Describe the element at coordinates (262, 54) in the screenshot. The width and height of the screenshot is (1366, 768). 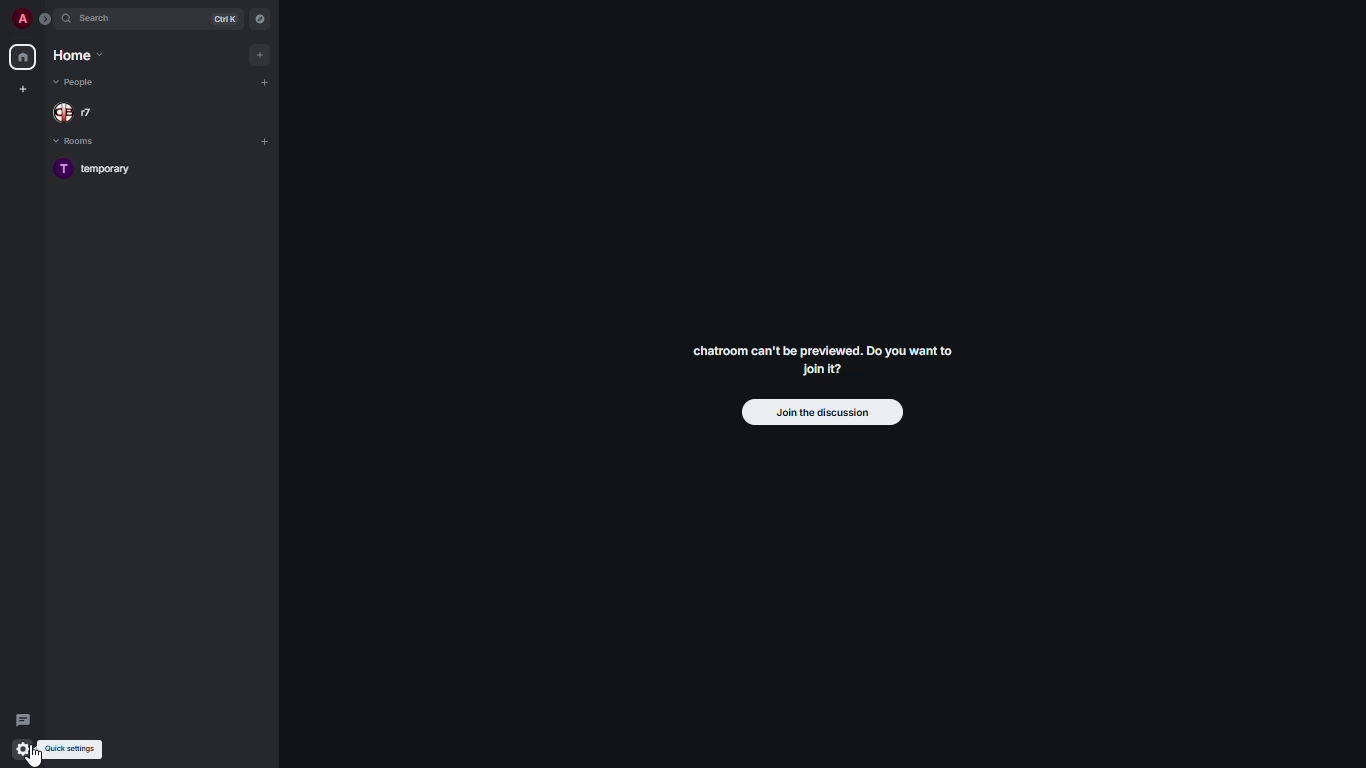
I see `add` at that location.